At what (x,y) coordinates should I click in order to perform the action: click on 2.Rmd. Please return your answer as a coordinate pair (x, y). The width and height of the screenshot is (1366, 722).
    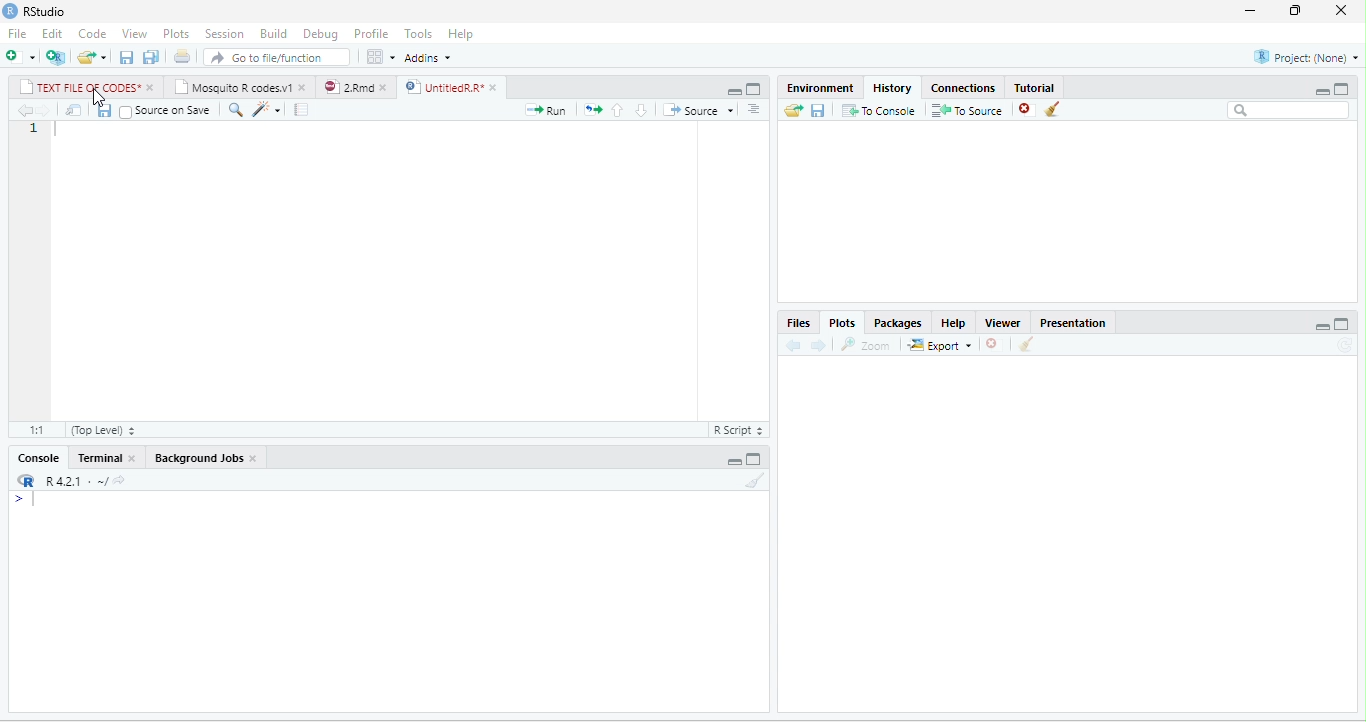
    Looking at the image, I should click on (348, 87).